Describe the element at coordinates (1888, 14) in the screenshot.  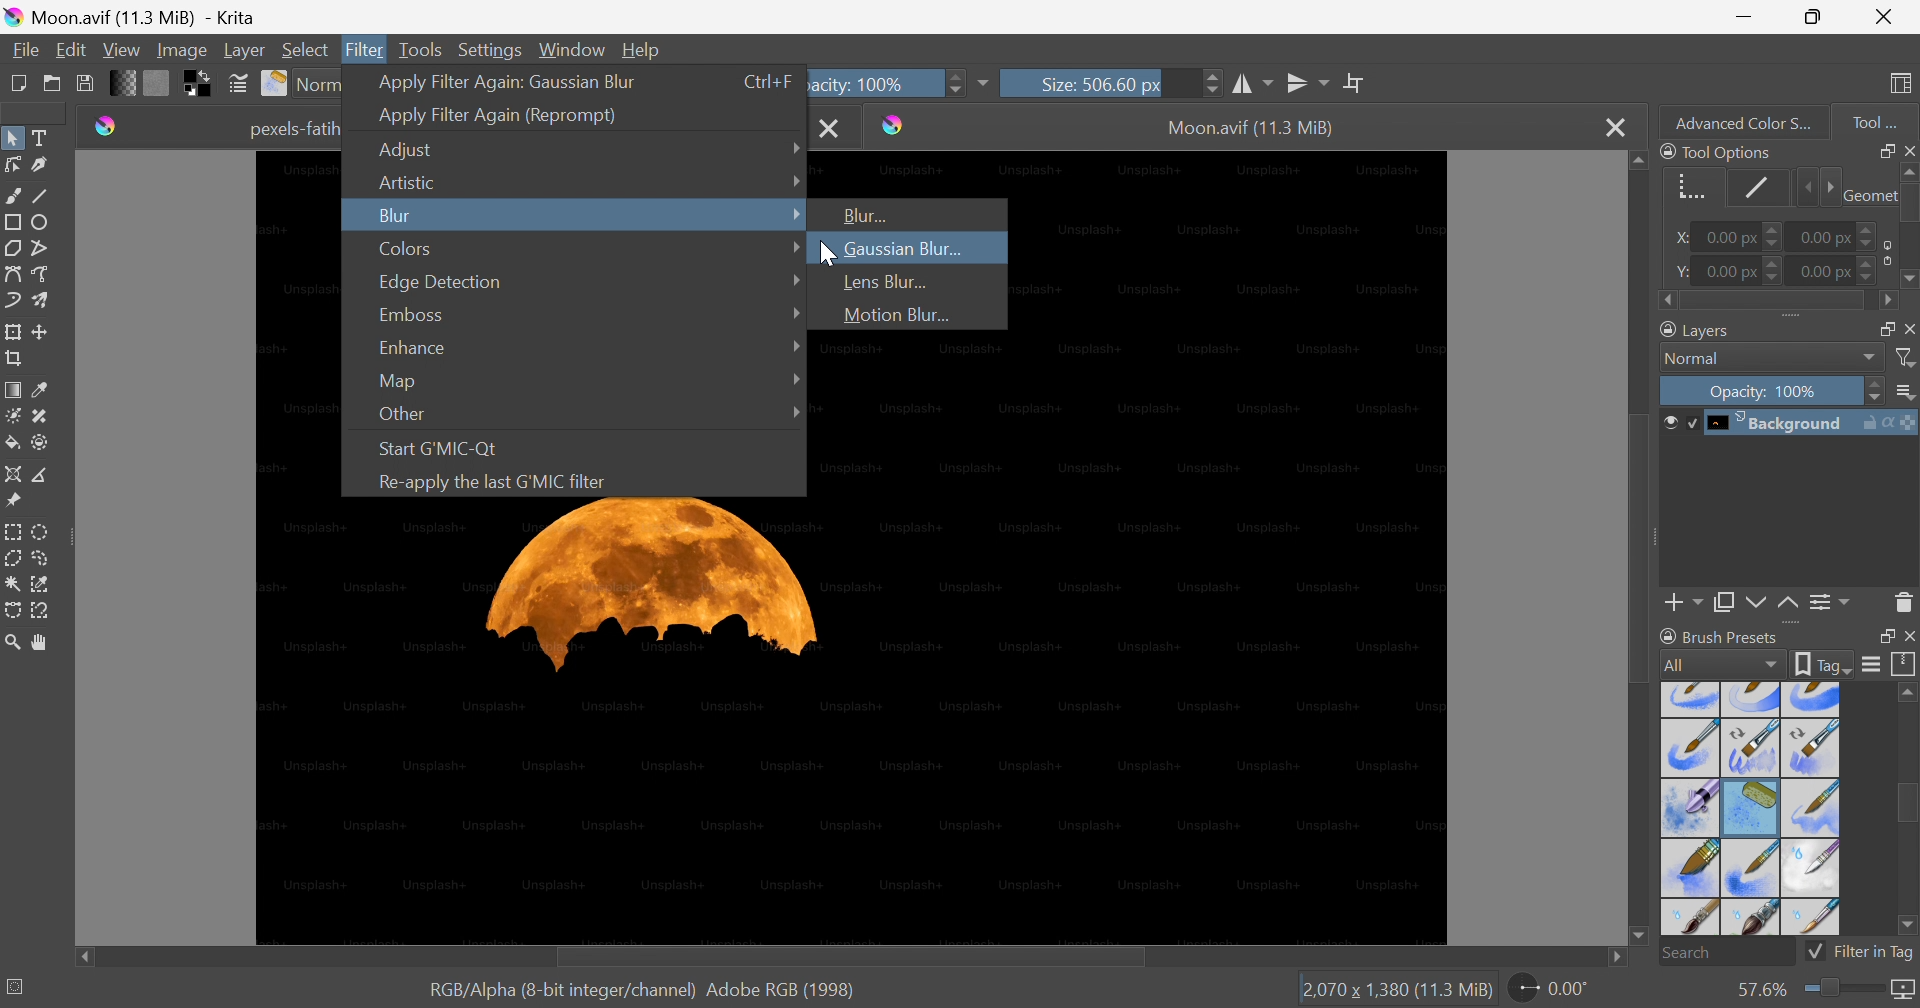
I see `Close` at that location.